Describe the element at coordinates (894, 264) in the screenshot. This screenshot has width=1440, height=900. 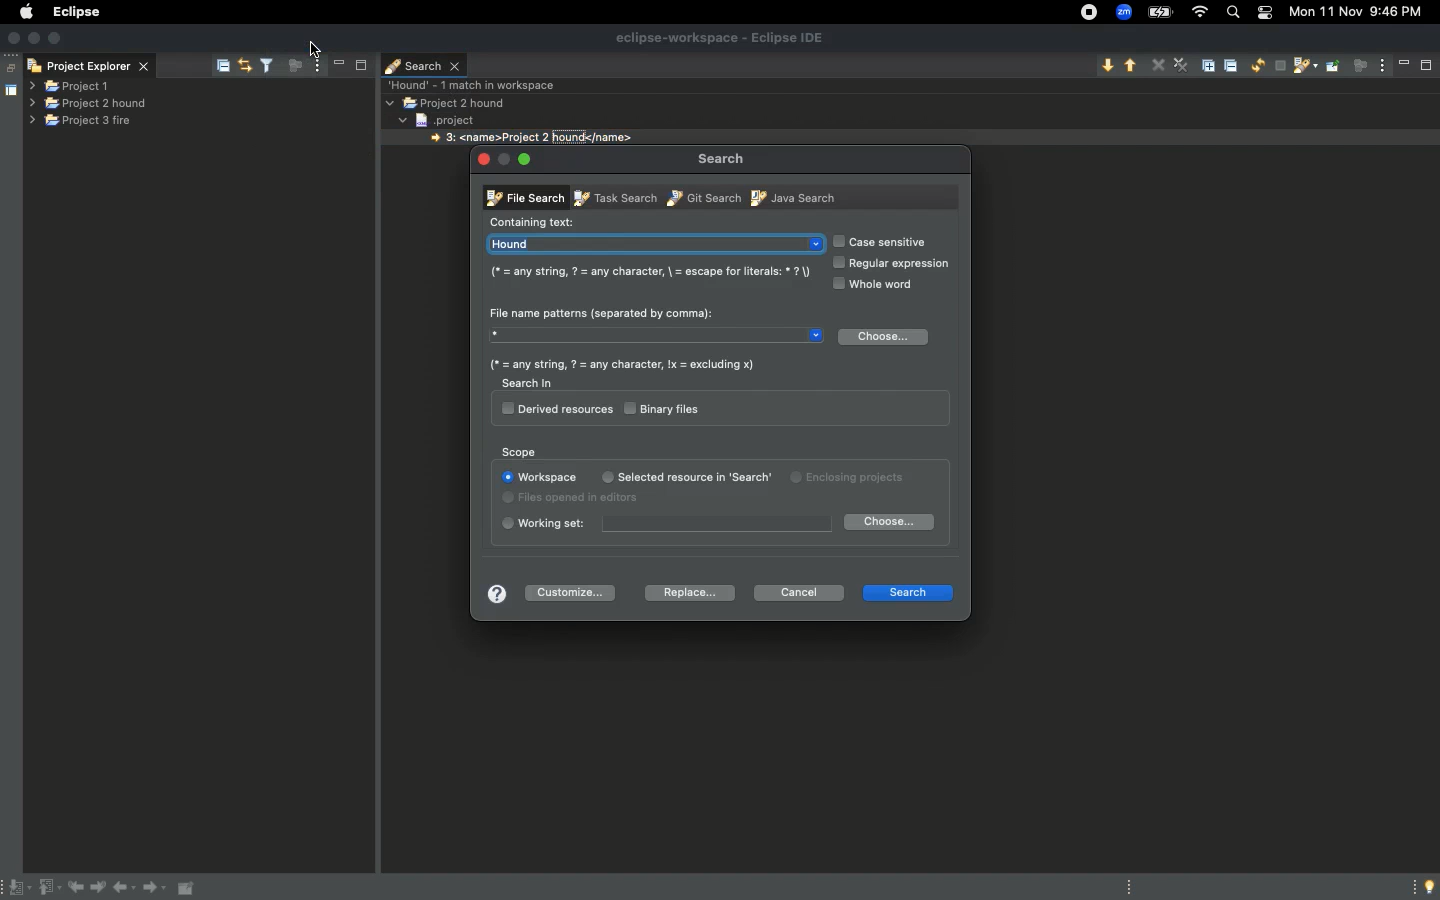
I see `Regular expression` at that location.